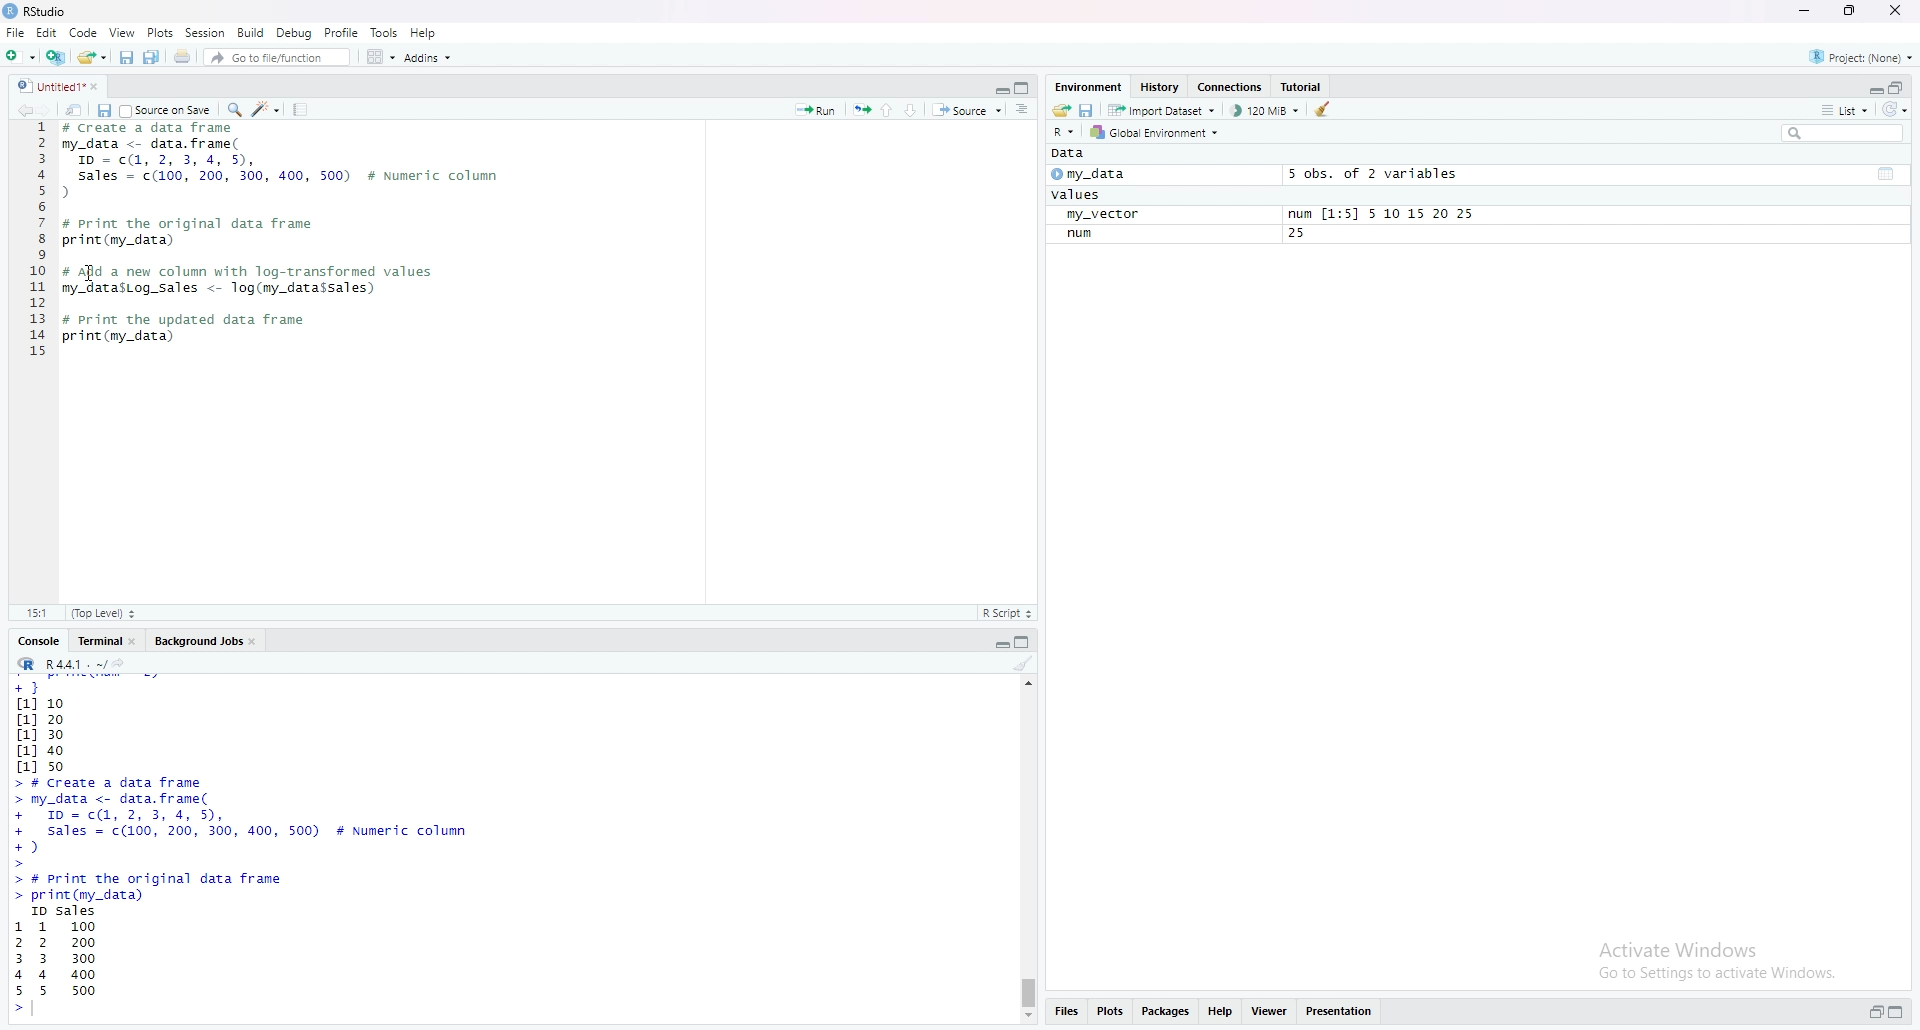  Describe the element at coordinates (1013, 614) in the screenshot. I see `R Script` at that location.